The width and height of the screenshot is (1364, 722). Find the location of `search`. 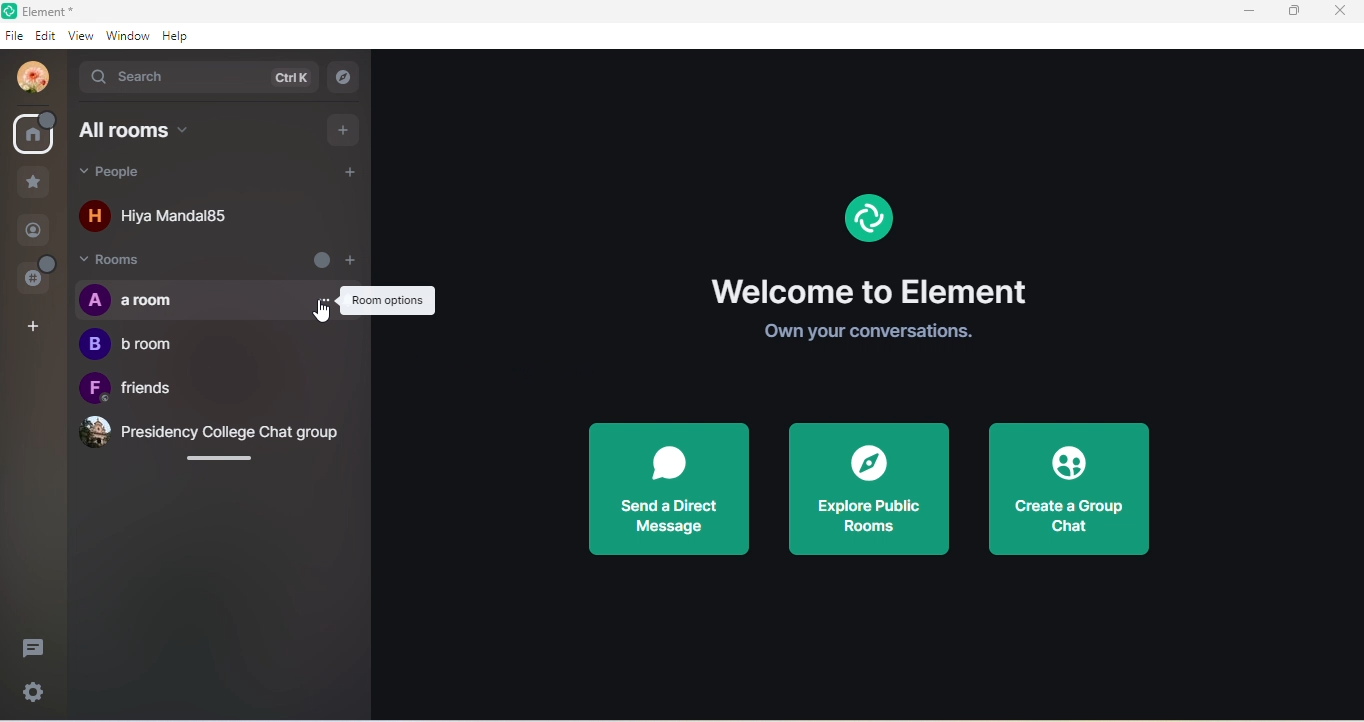

search is located at coordinates (201, 80).